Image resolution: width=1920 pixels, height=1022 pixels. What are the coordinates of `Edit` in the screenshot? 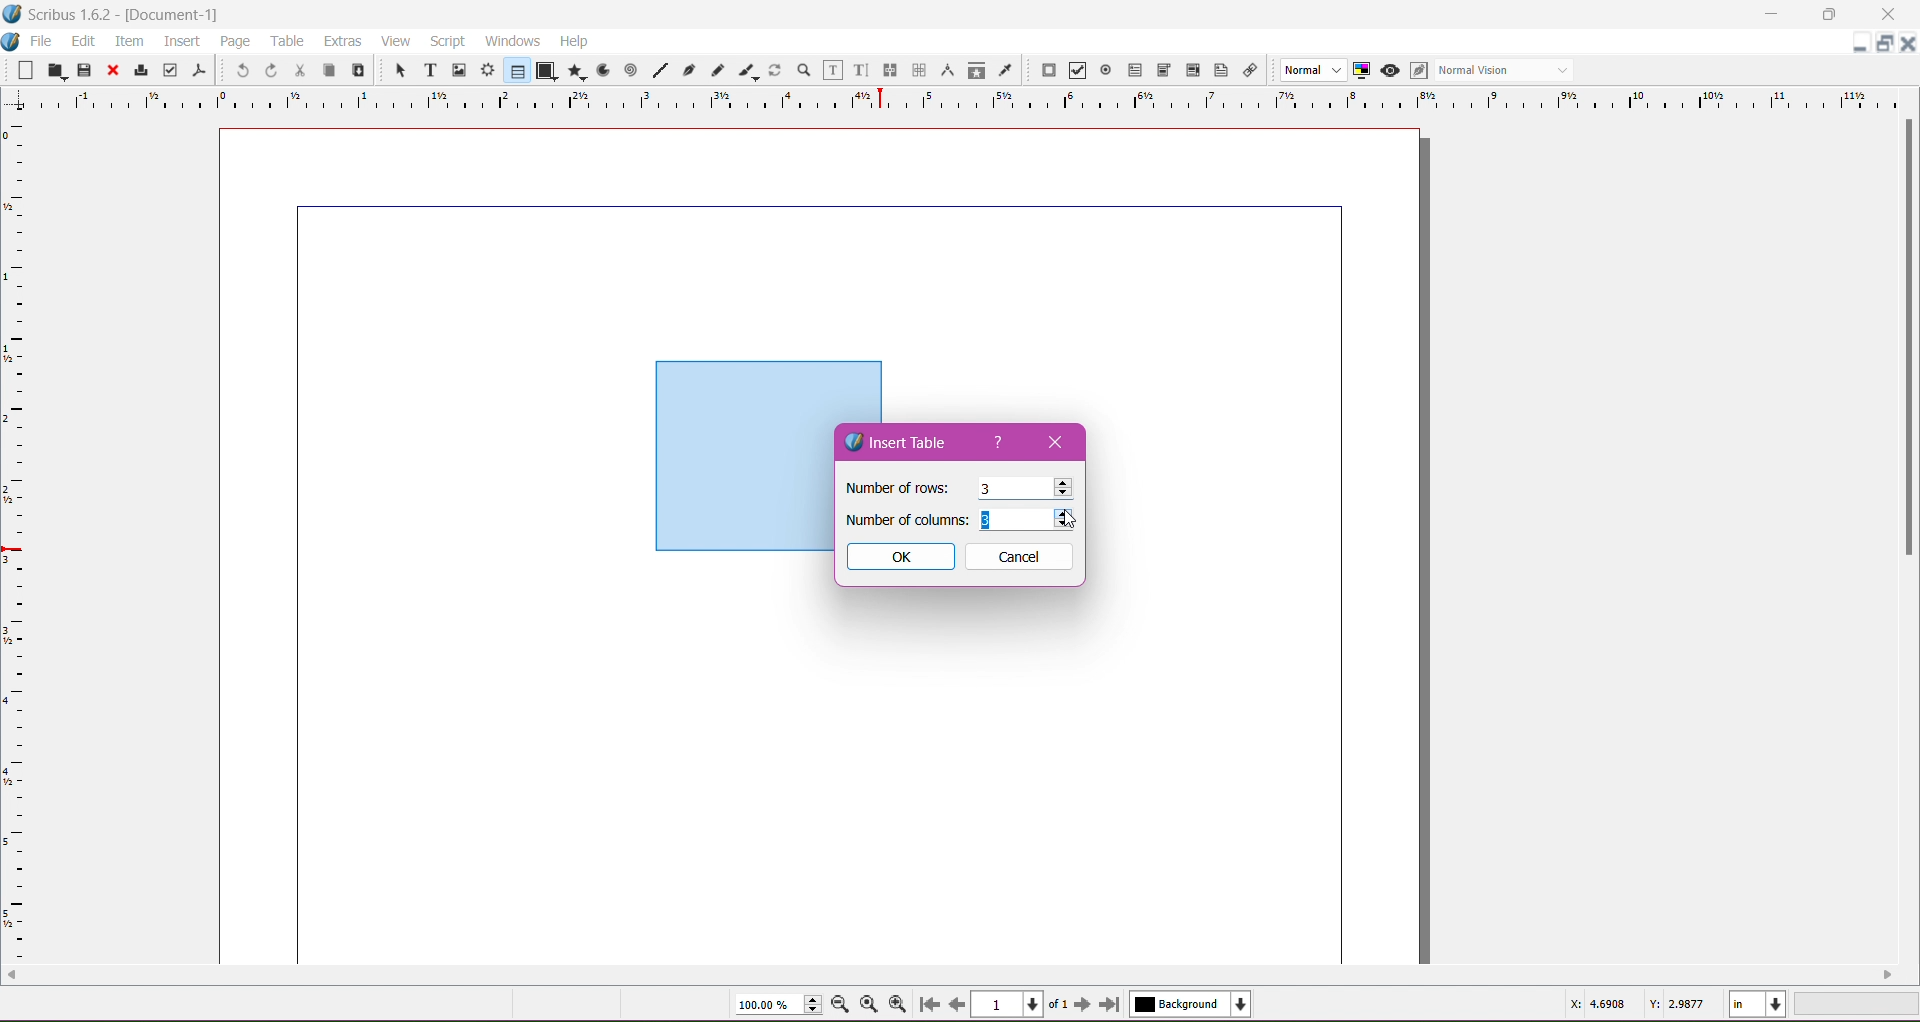 It's located at (85, 40).